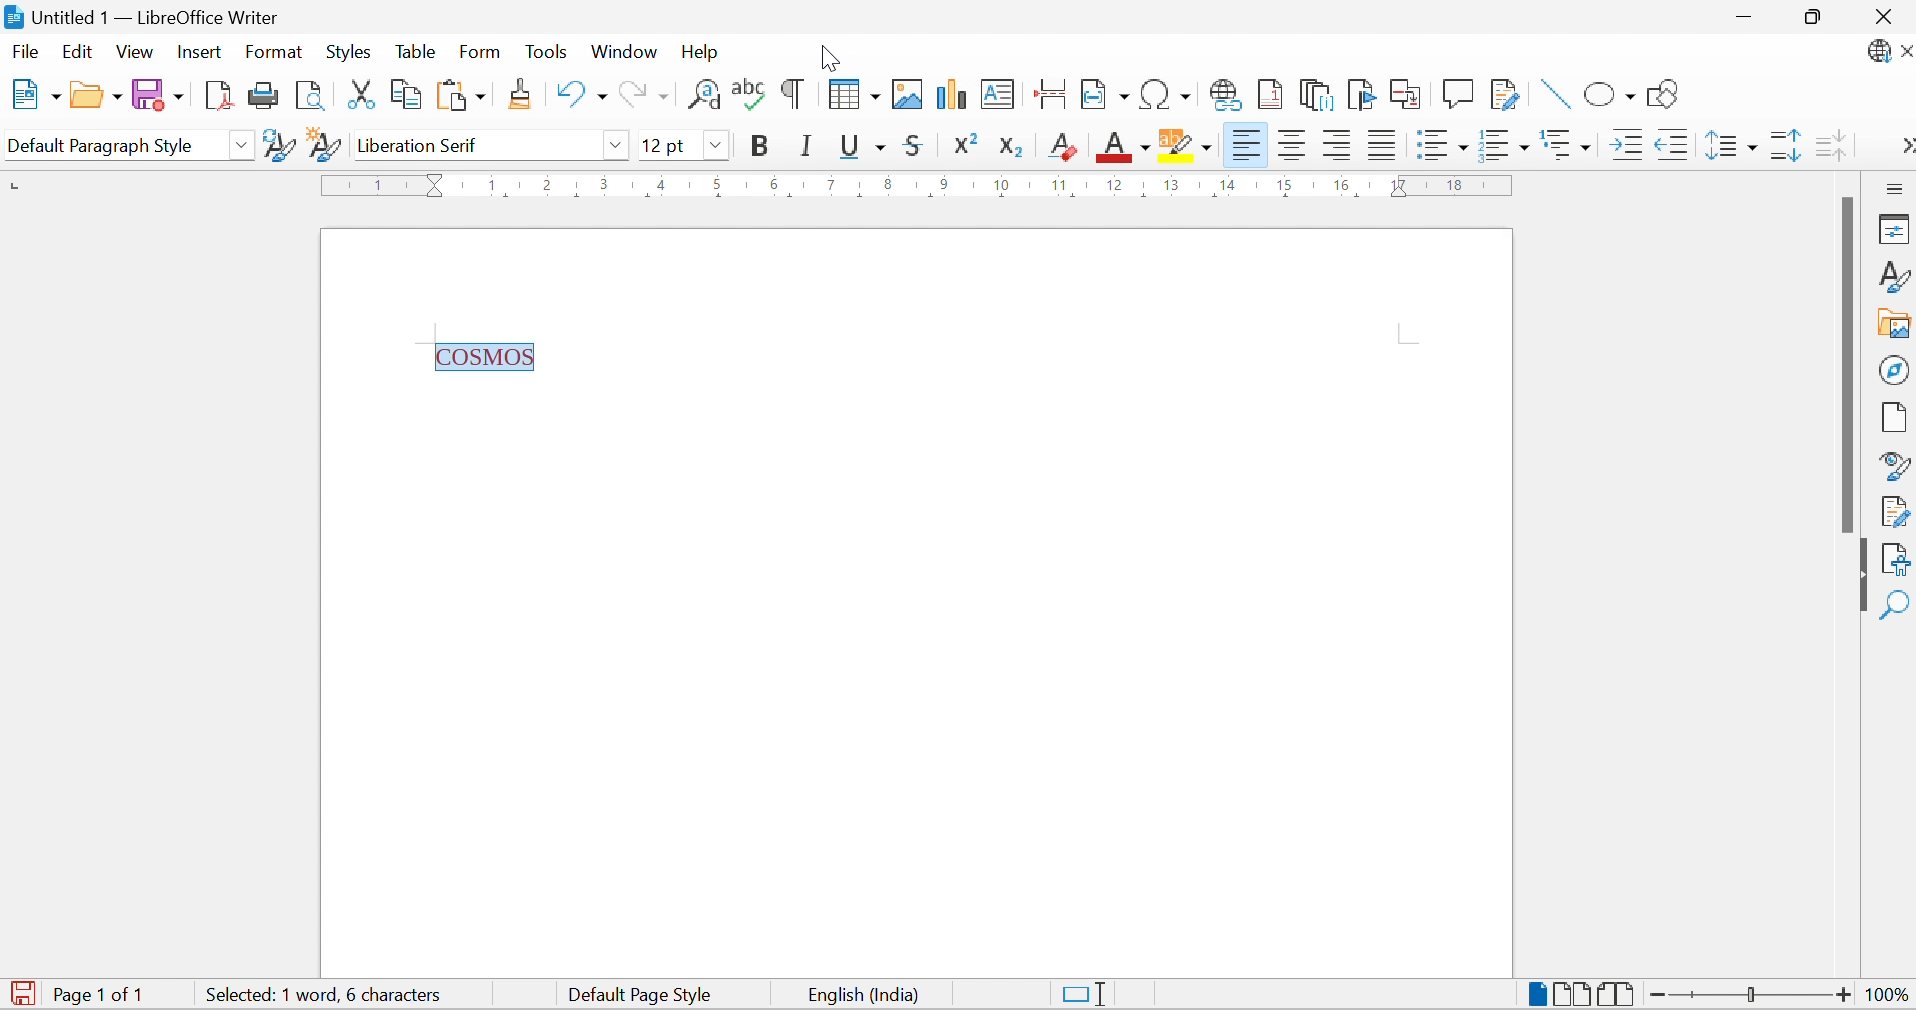 This screenshot has width=1916, height=1010. I want to click on Align Left, so click(1246, 145).